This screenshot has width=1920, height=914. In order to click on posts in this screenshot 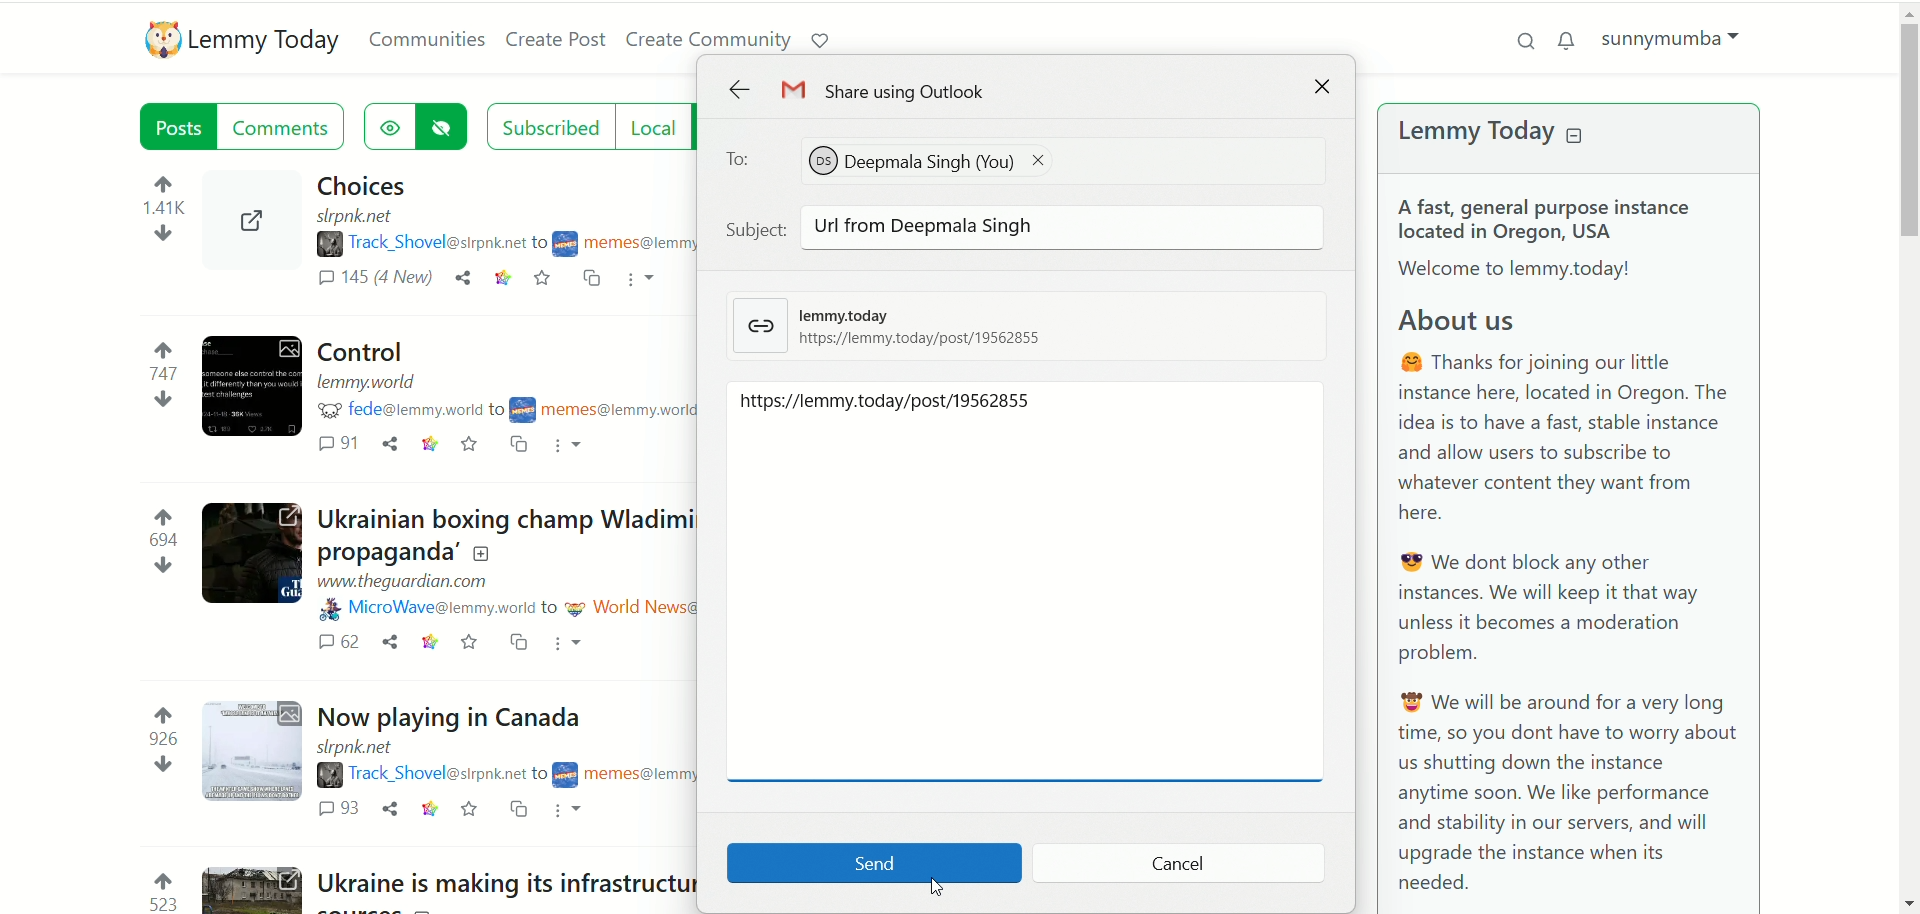, I will do `click(179, 125)`.